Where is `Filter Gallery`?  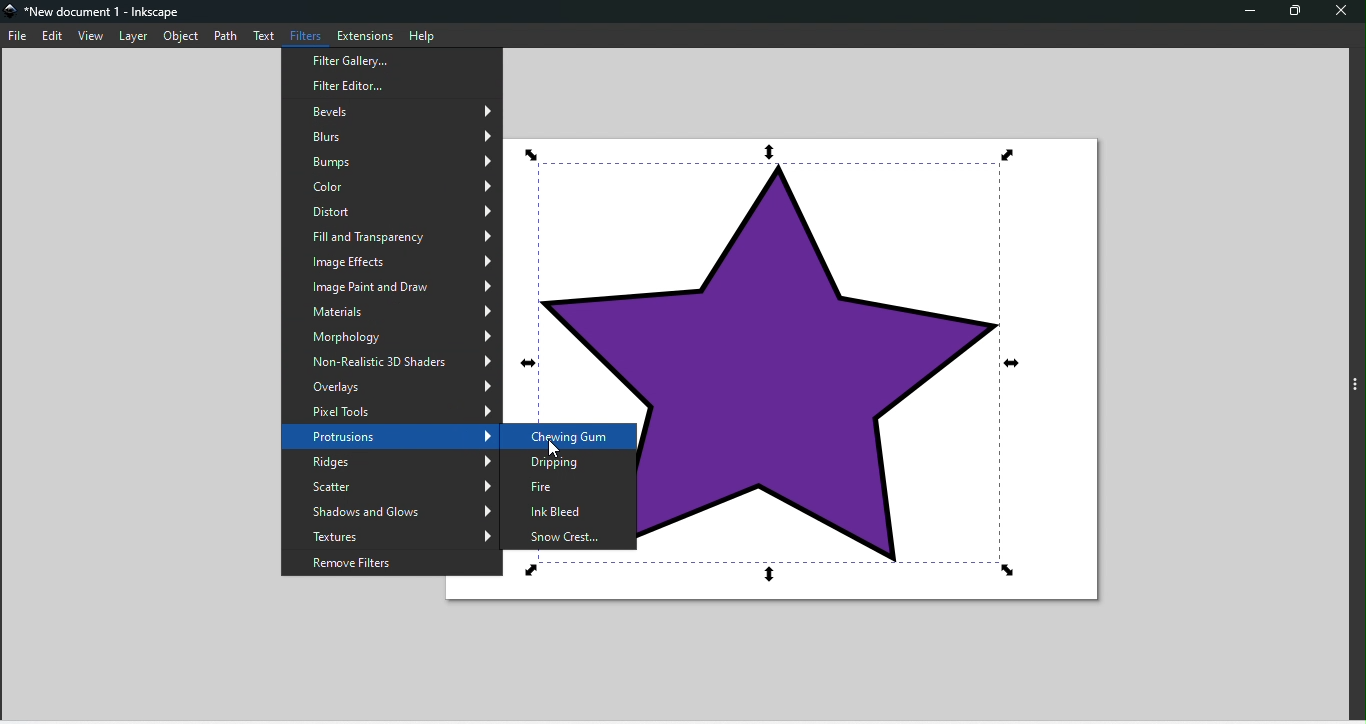
Filter Gallery is located at coordinates (391, 61).